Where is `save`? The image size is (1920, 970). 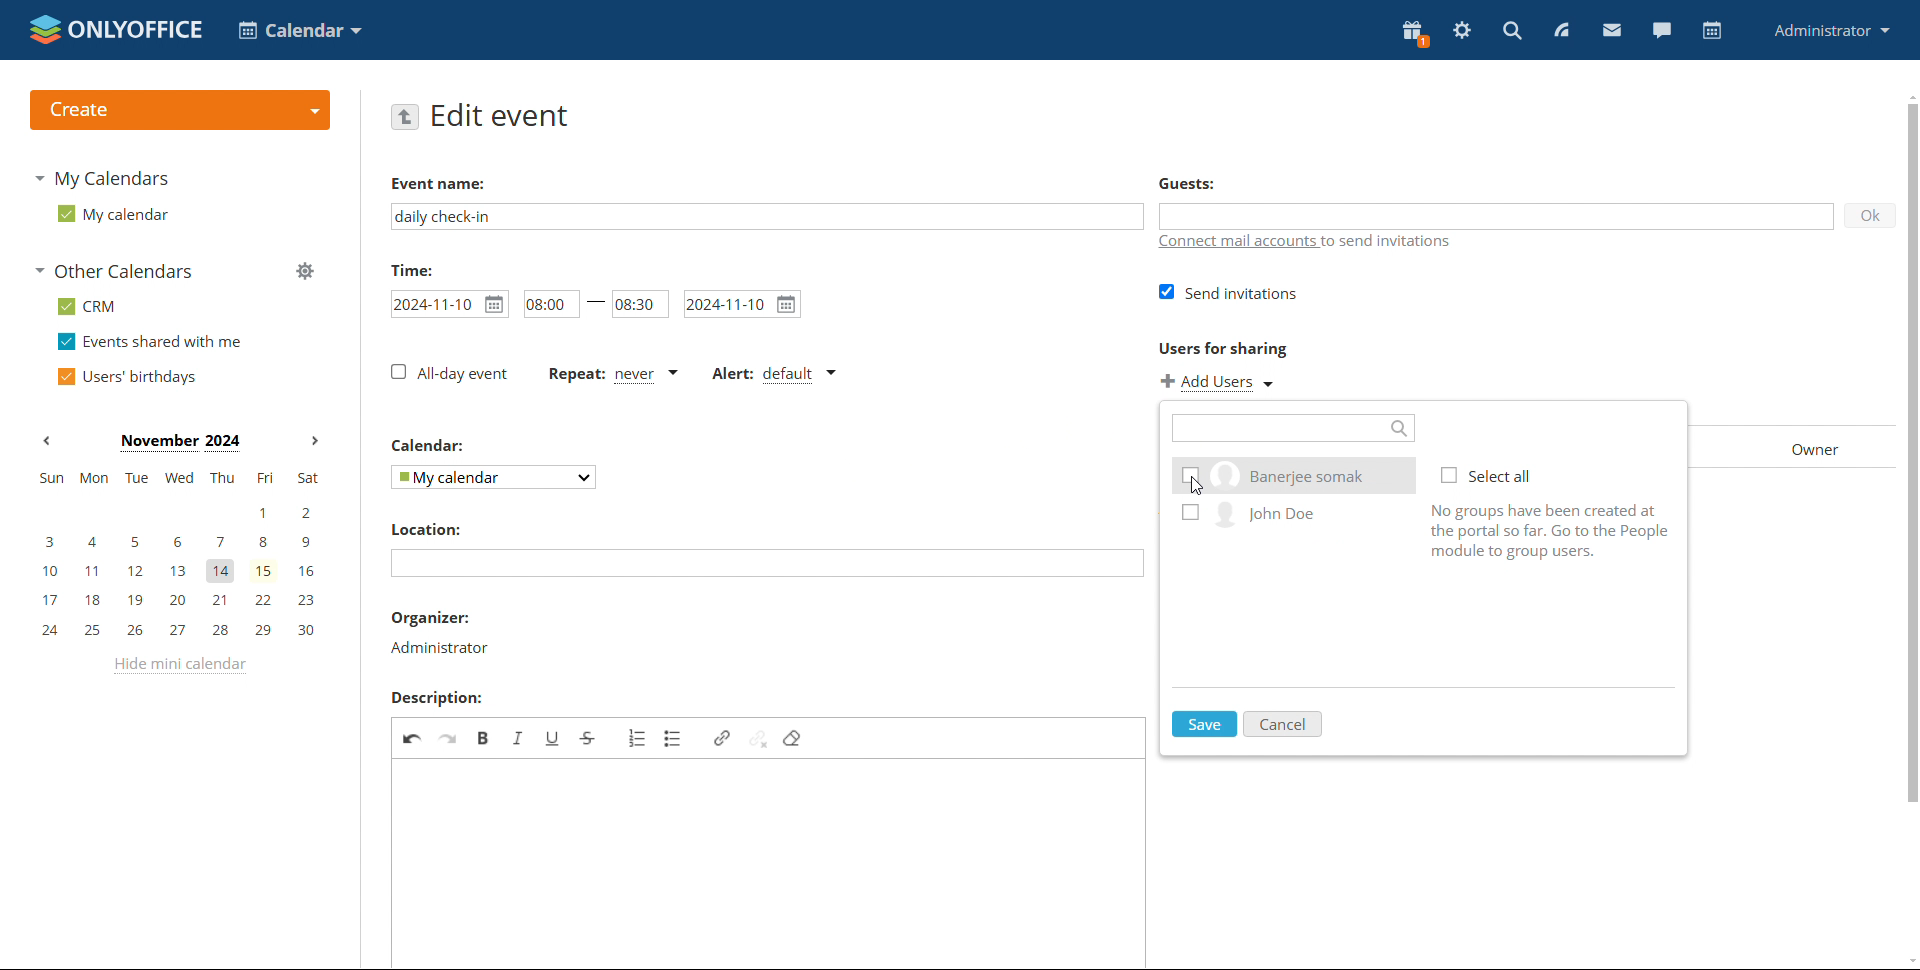
save is located at coordinates (1206, 723).